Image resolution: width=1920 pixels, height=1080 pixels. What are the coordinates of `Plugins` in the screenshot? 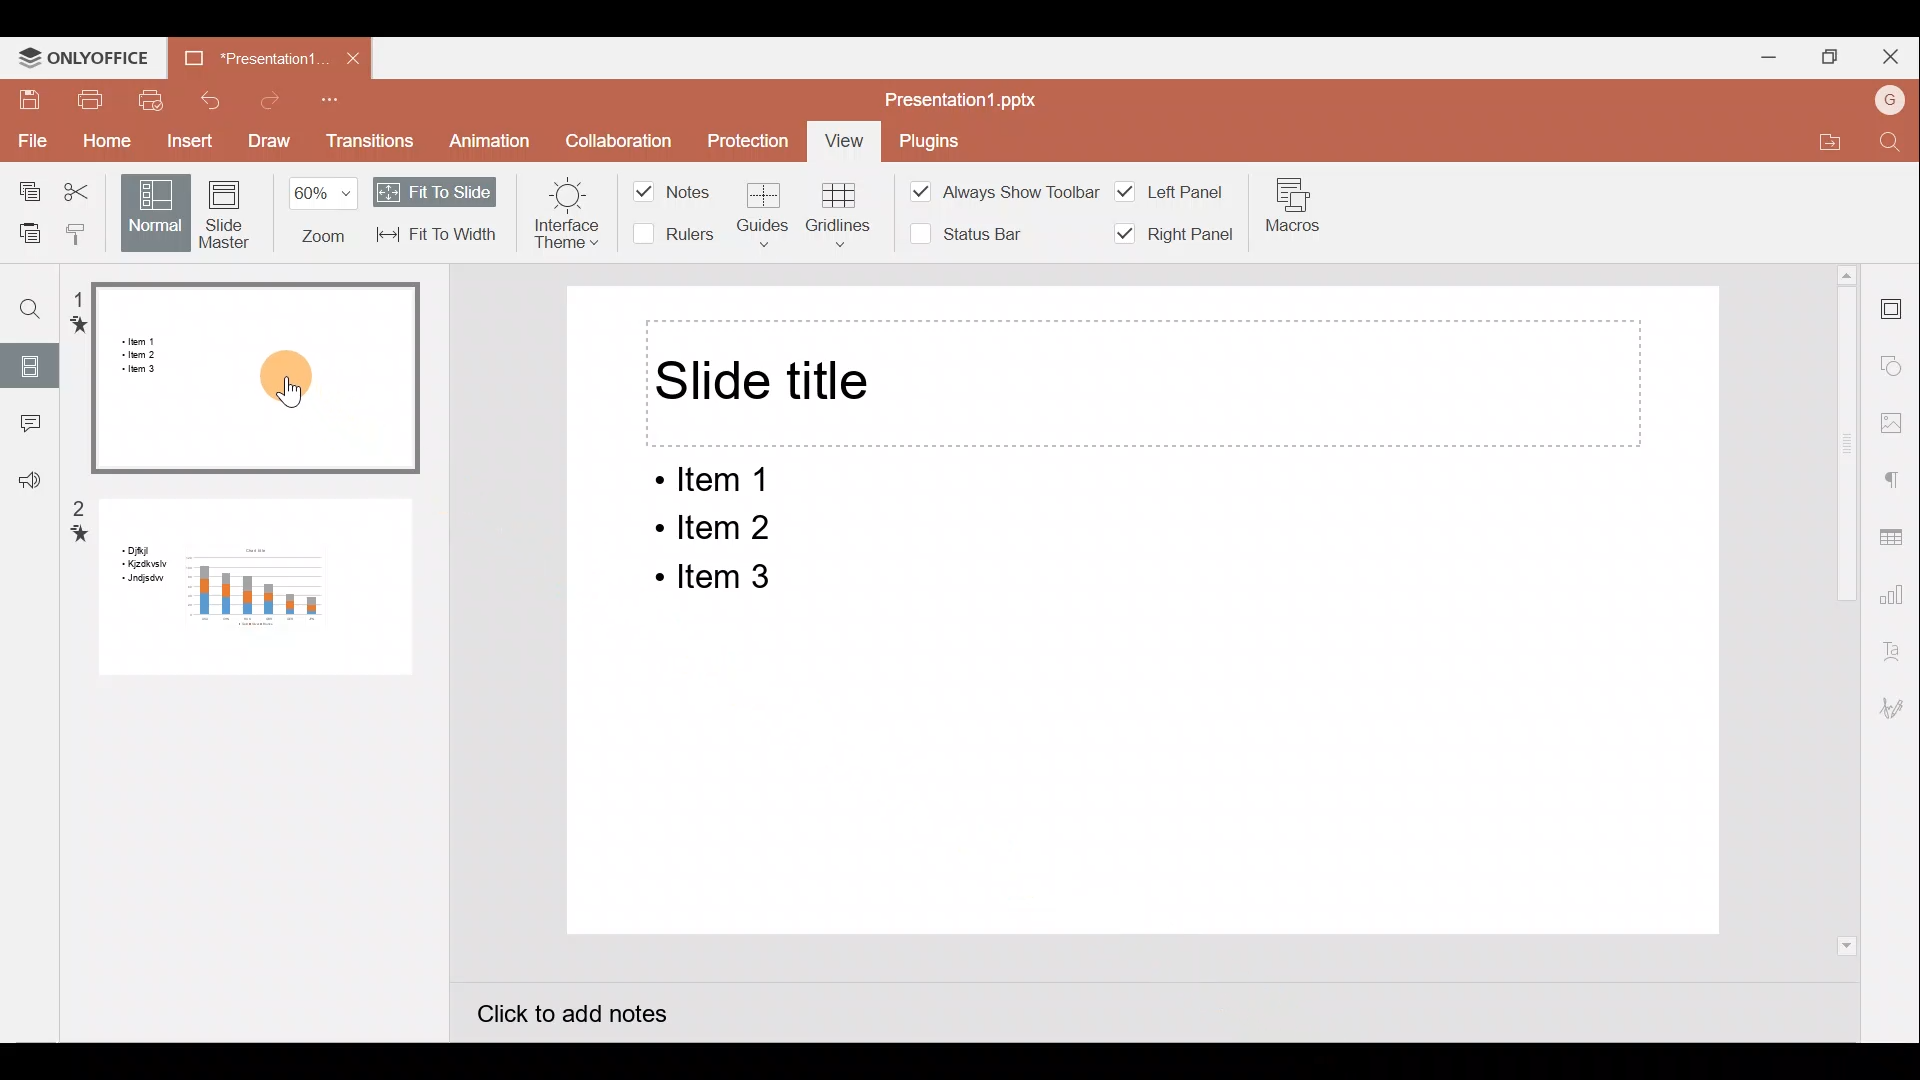 It's located at (936, 140).